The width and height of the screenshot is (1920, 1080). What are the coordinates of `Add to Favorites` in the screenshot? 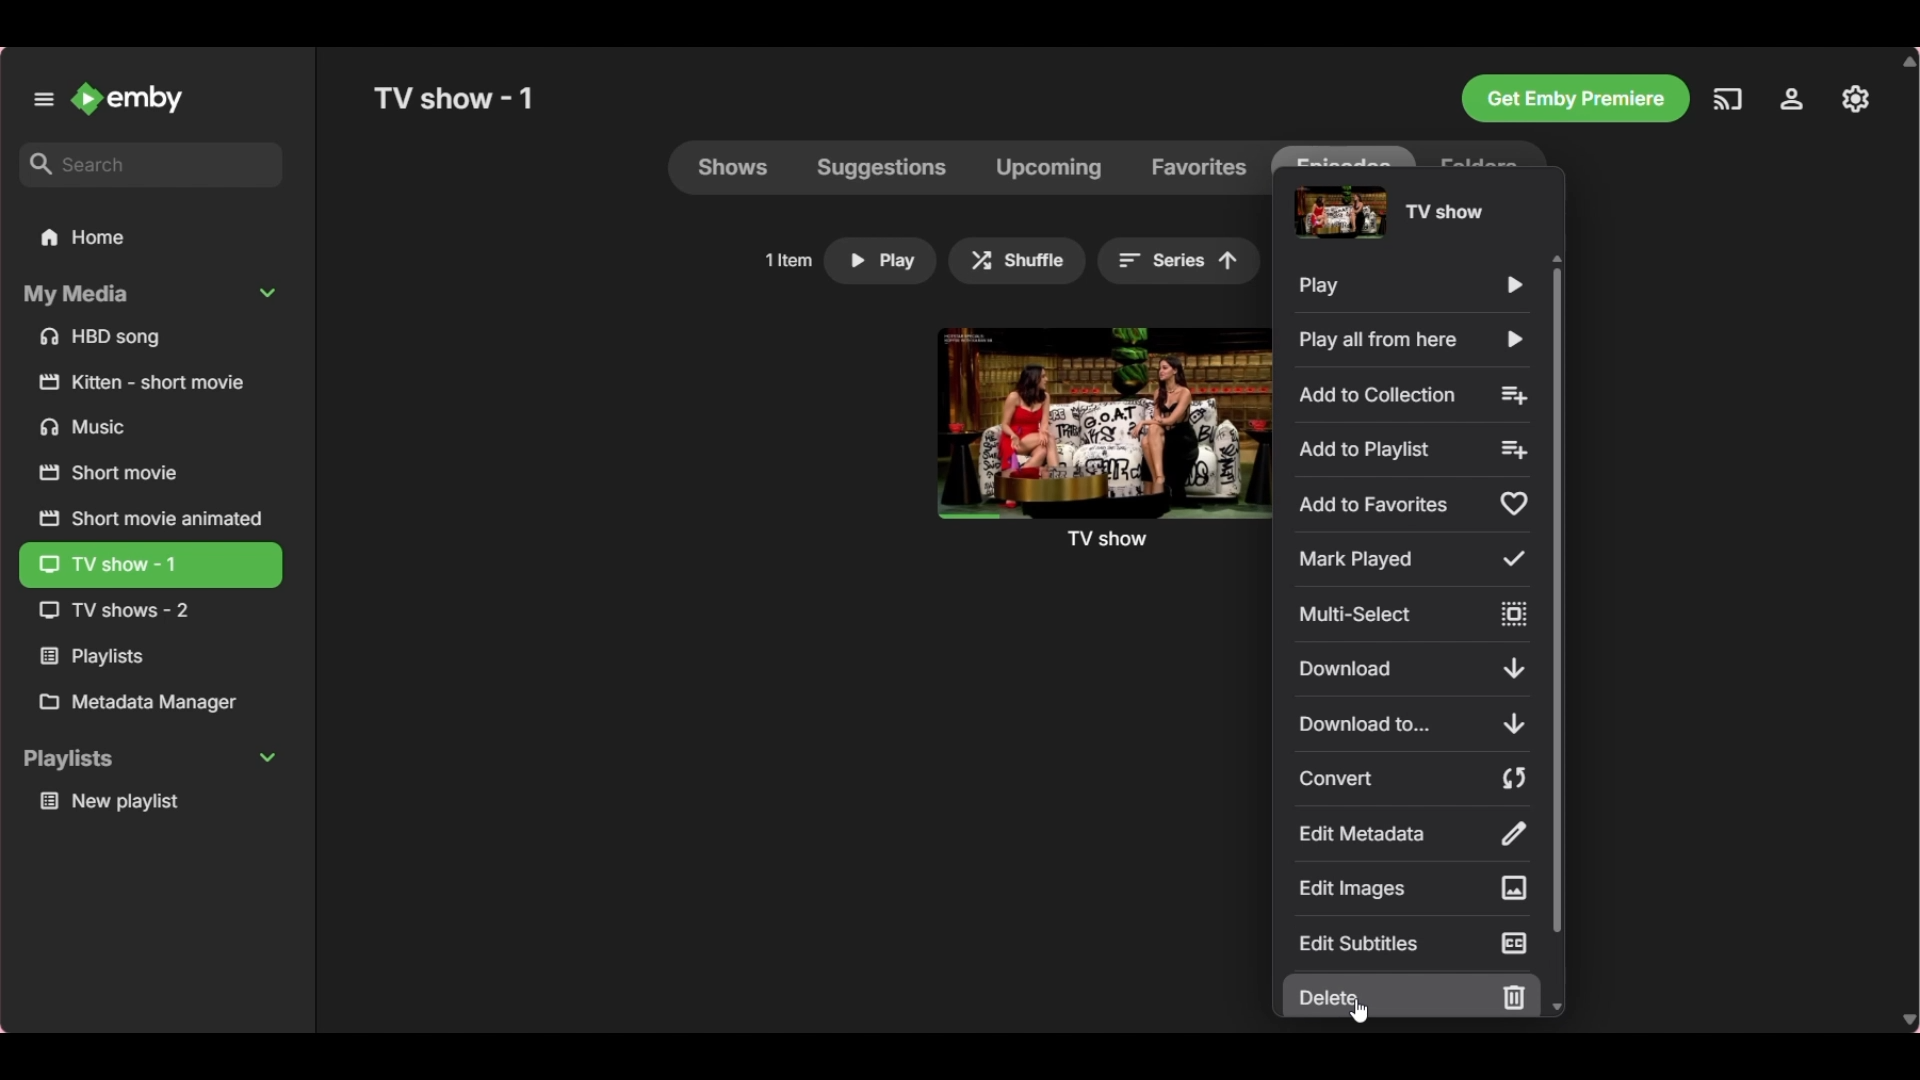 It's located at (1411, 505).